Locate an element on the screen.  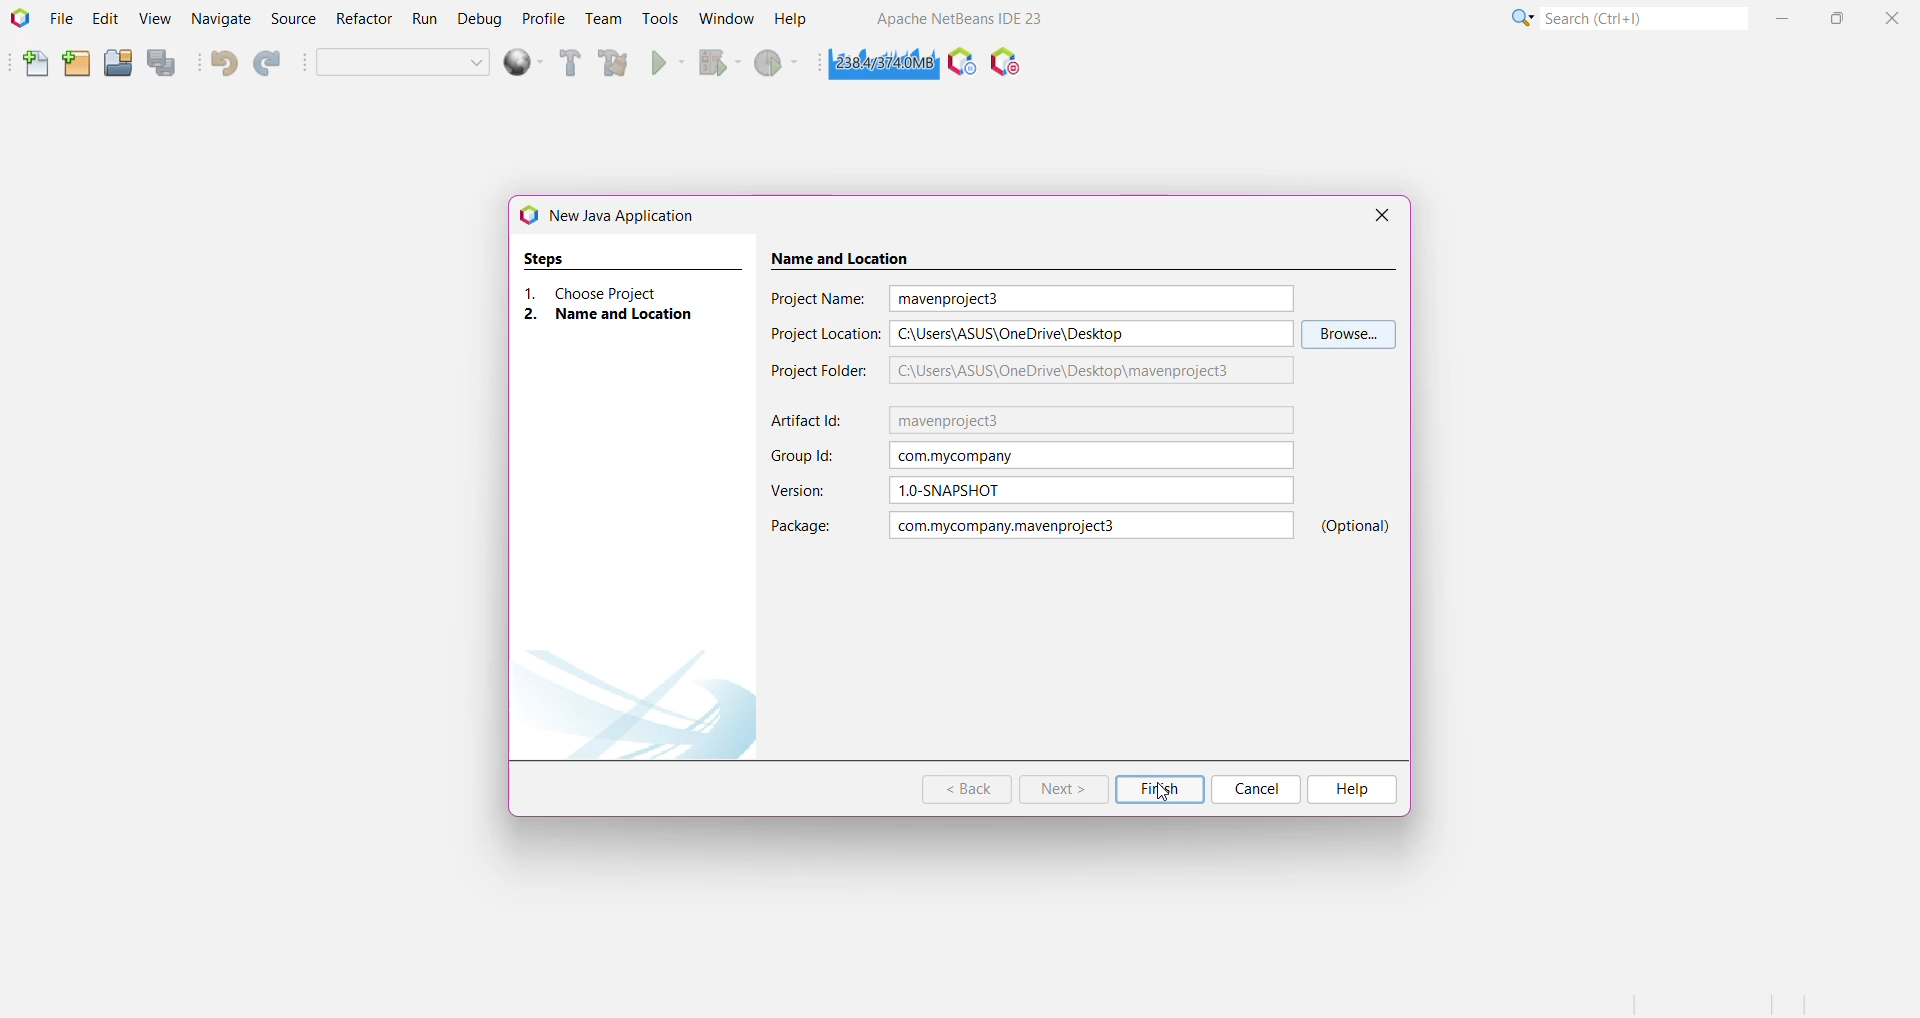
Close is located at coordinates (1891, 20).